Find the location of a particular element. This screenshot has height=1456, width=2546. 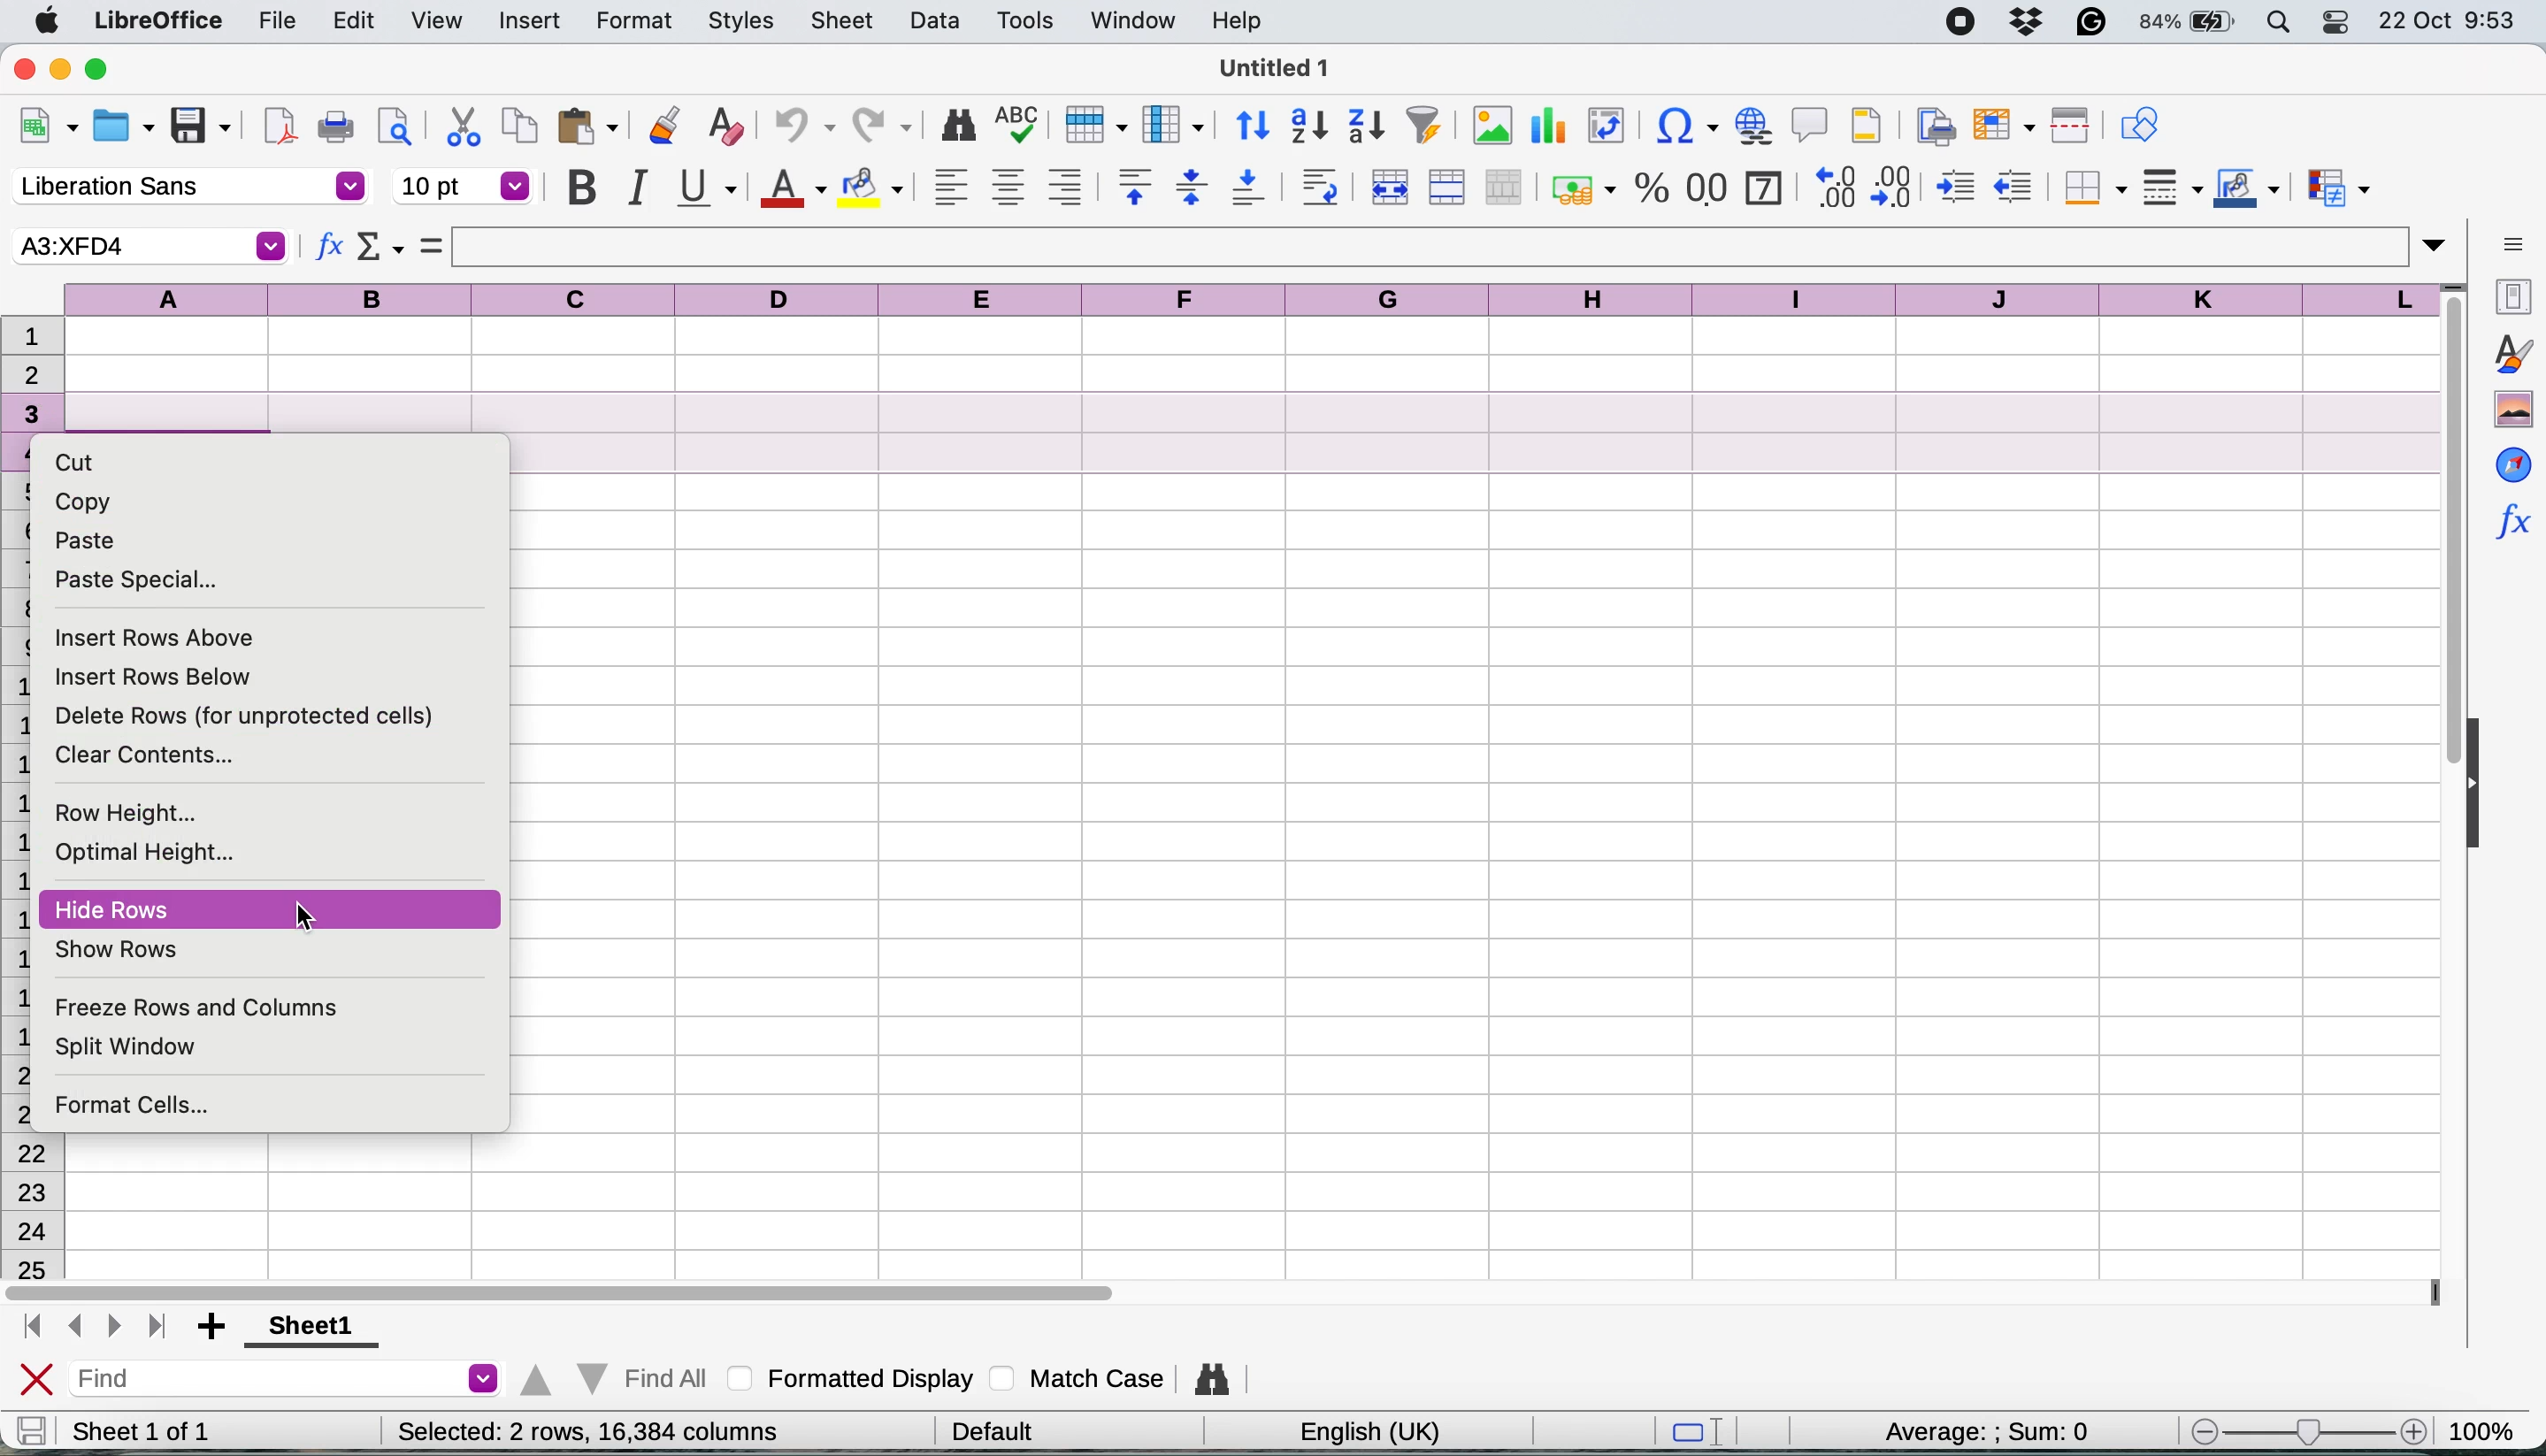

decrease indent is located at coordinates (2017, 185).